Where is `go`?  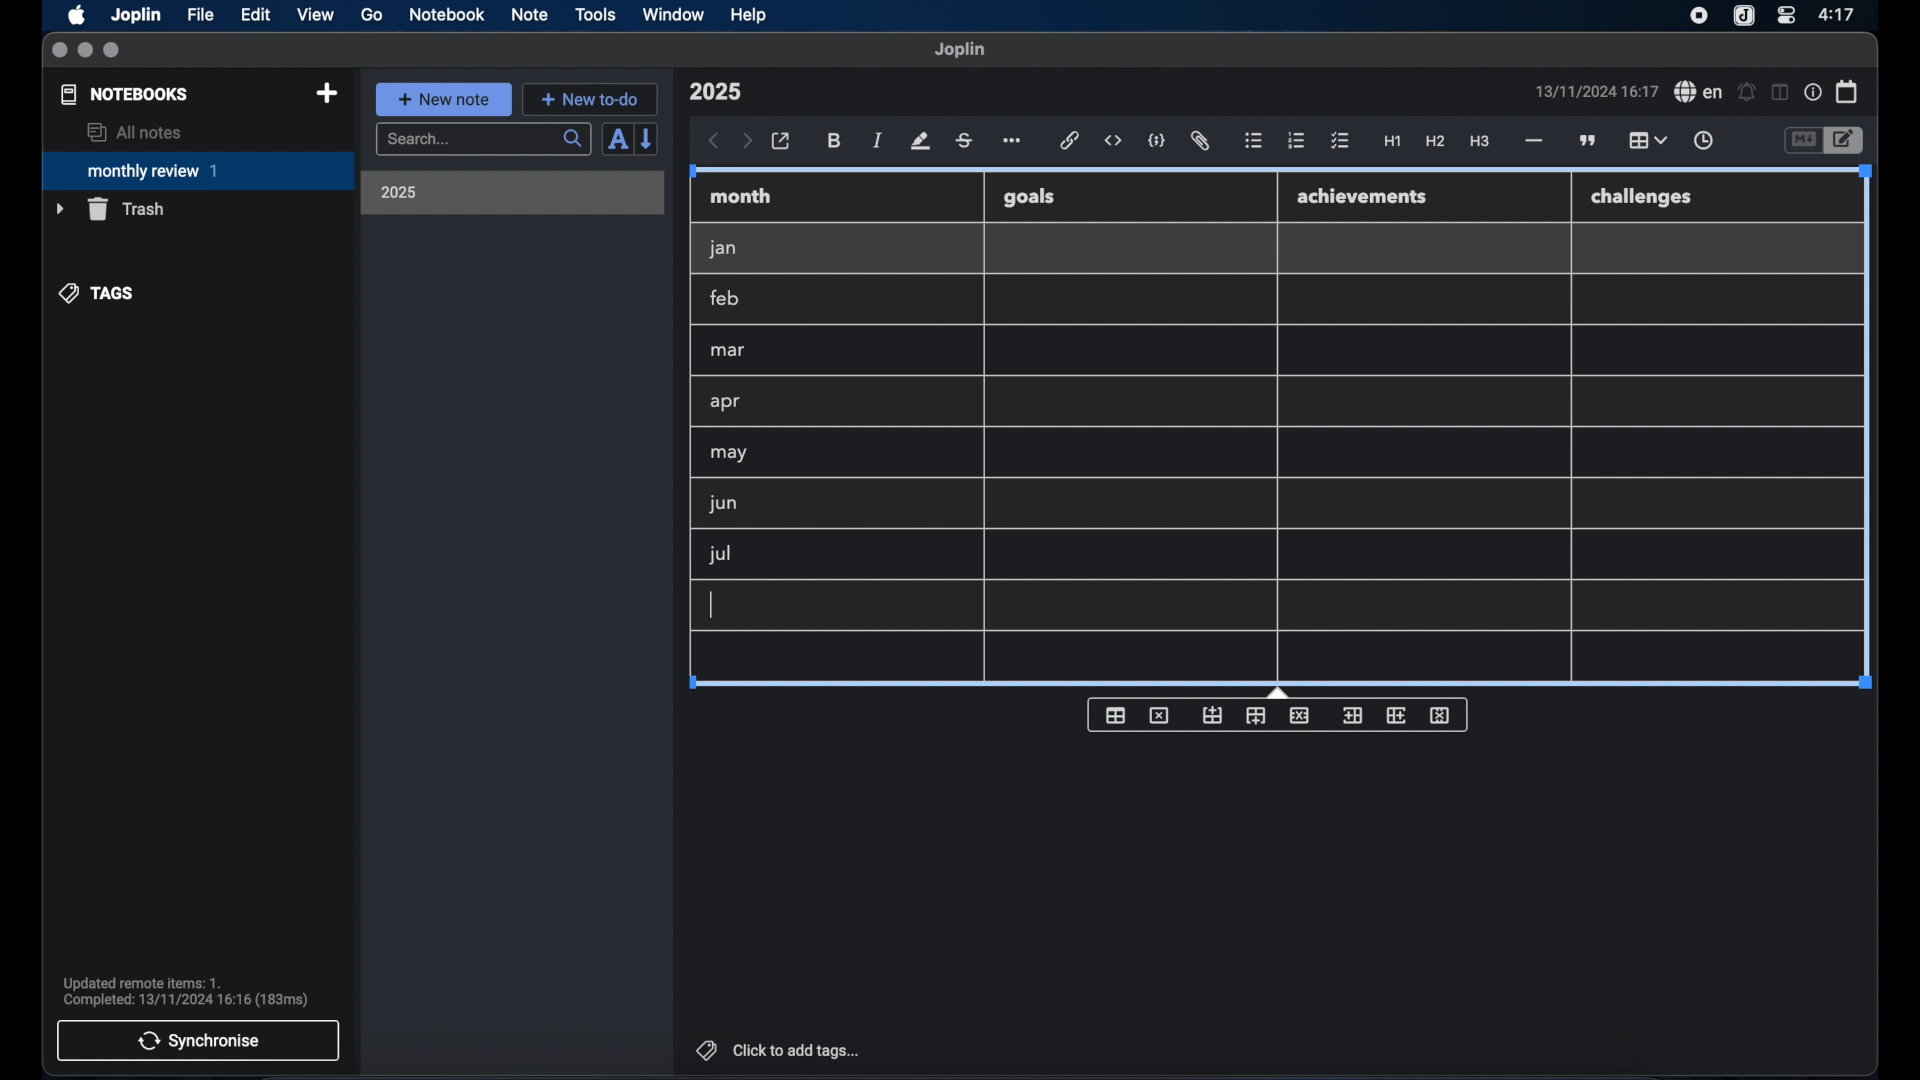 go is located at coordinates (372, 14).